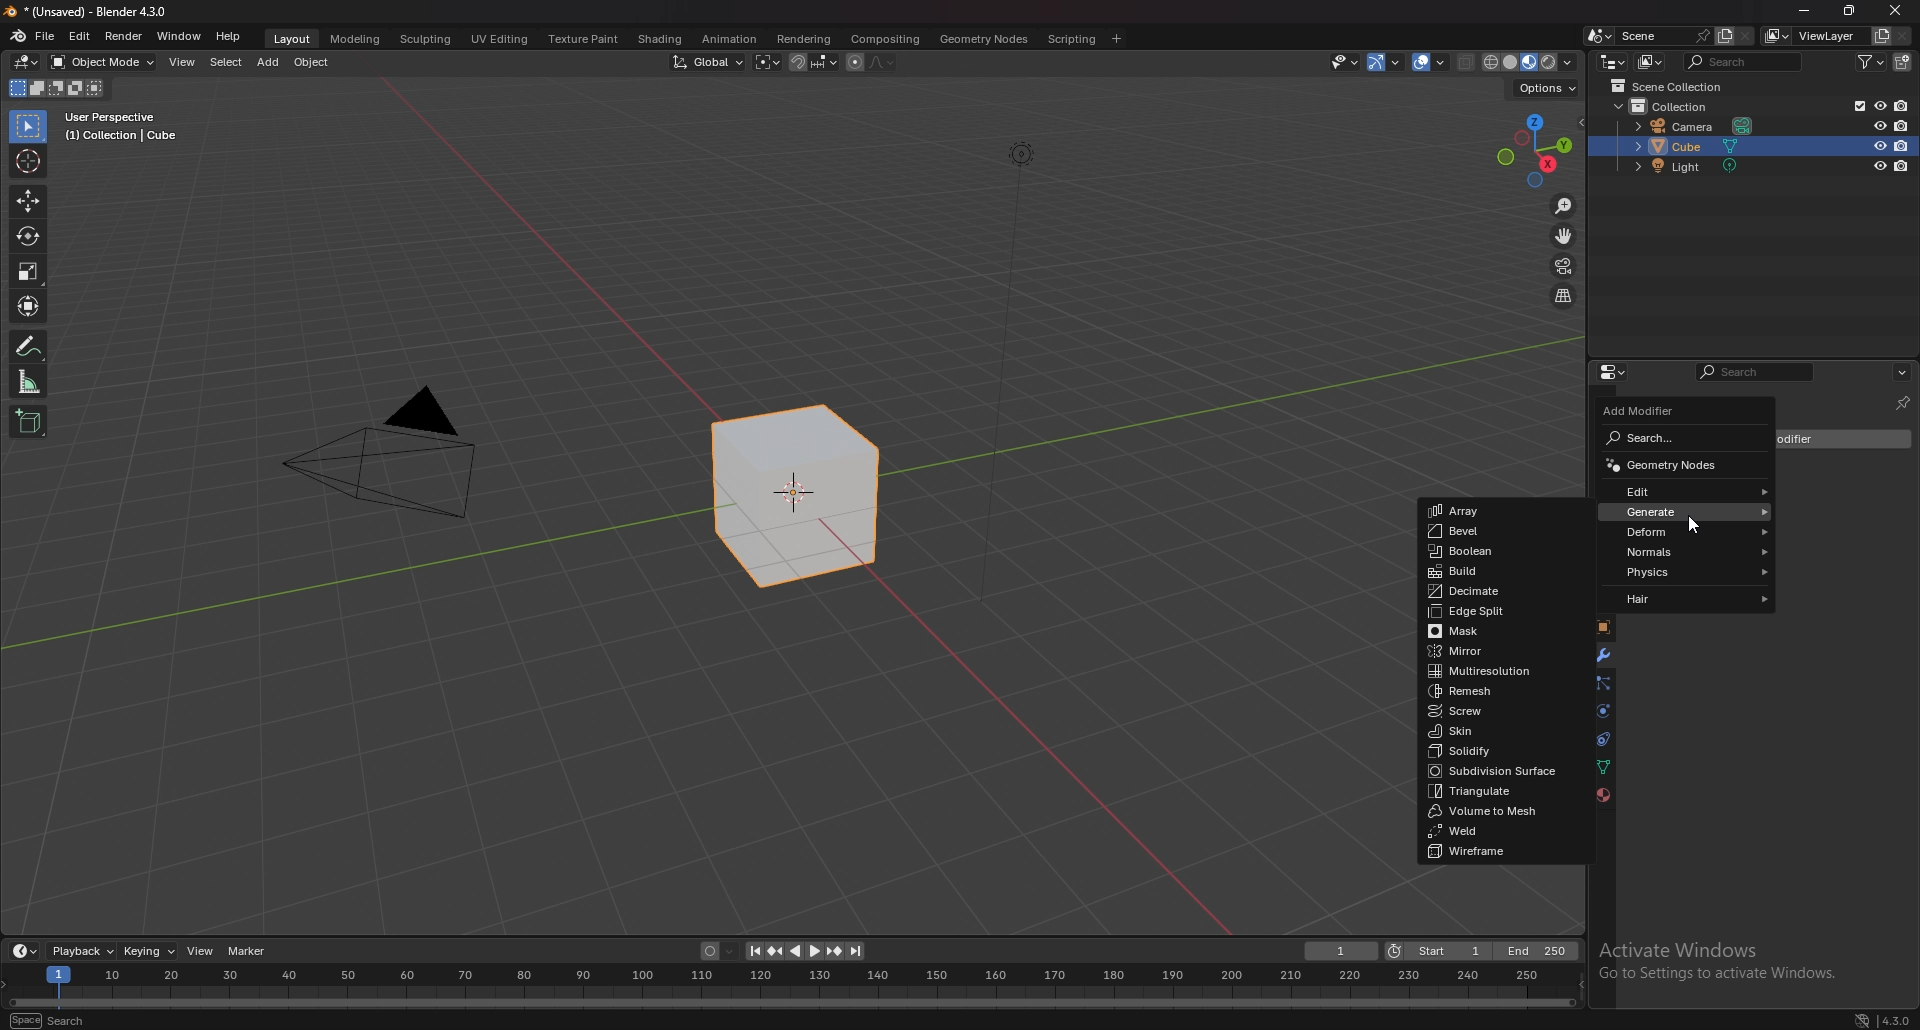 The height and width of the screenshot is (1030, 1920). What do you see at coordinates (1754, 372) in the screenshot?
I see `search` at bounding box center [1754, 372].